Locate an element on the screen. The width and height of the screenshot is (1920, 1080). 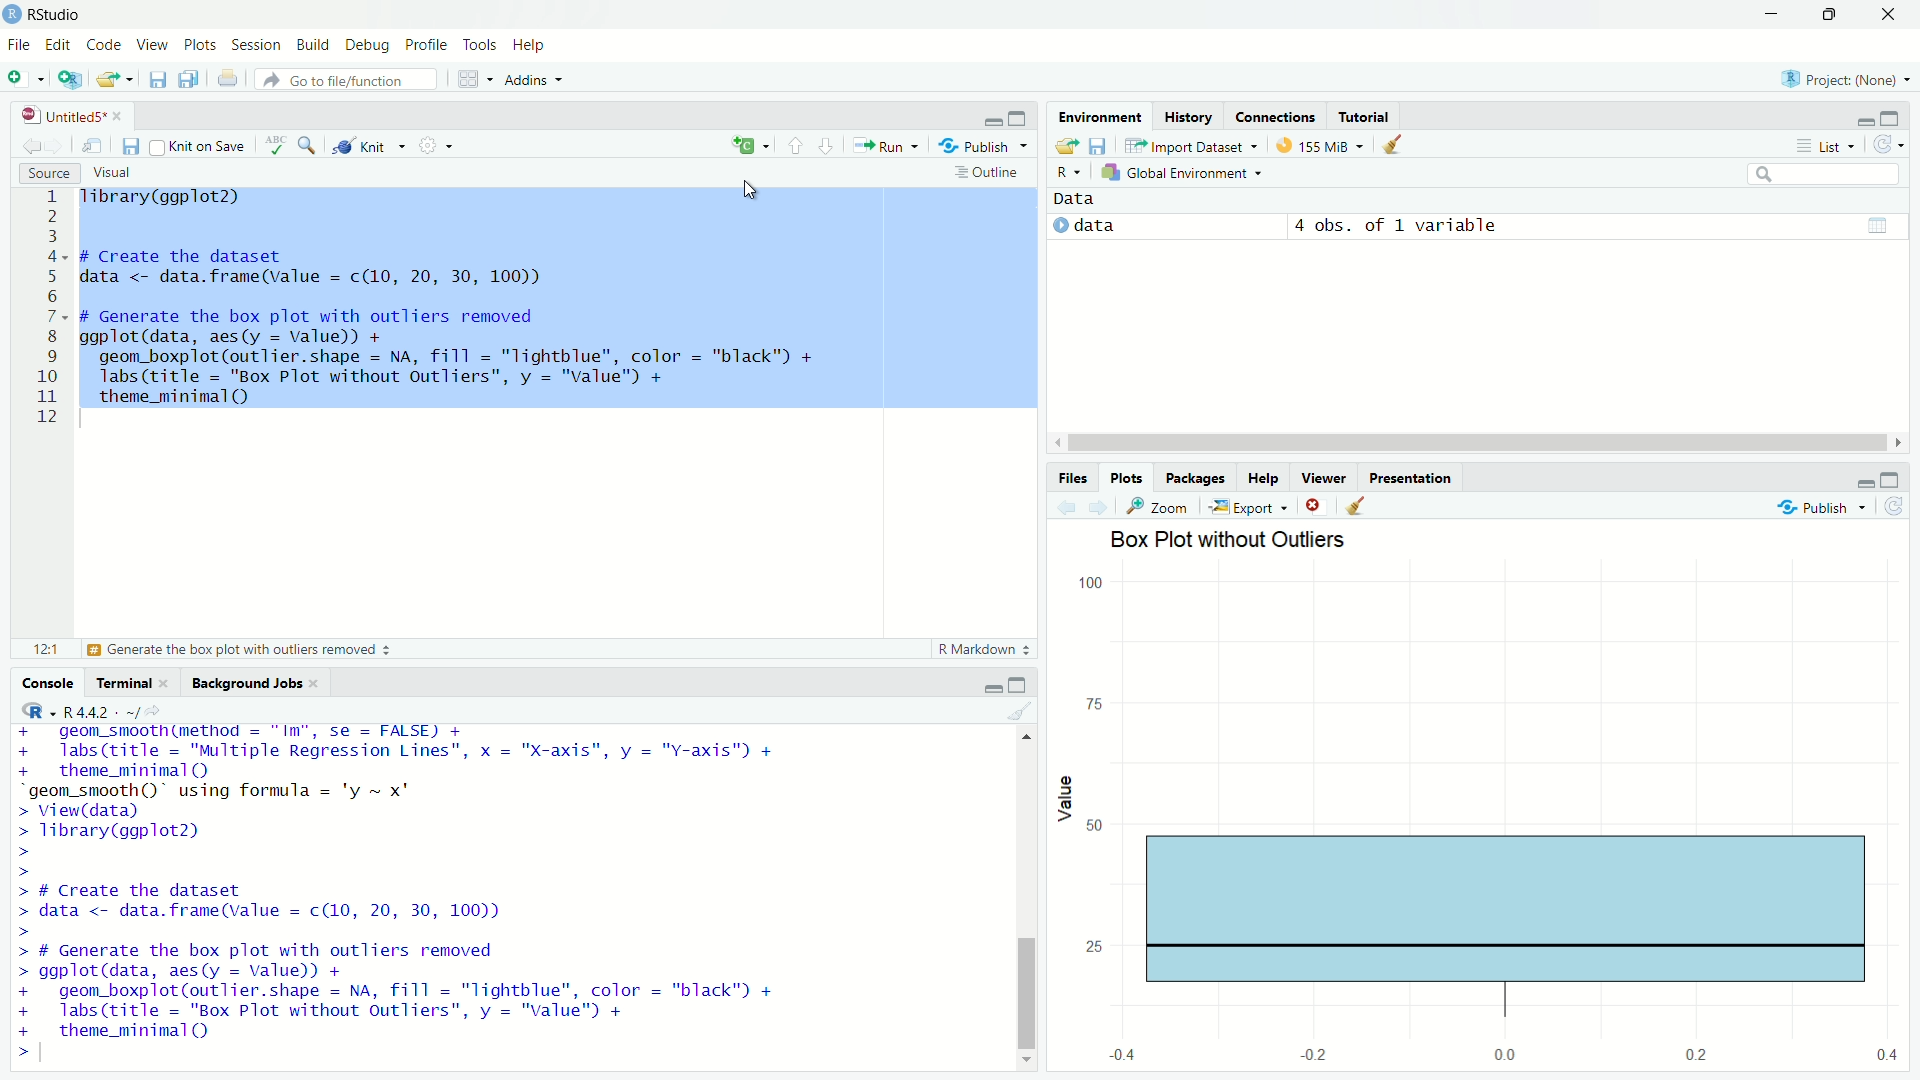
close is located at coordinates (1895, 17).